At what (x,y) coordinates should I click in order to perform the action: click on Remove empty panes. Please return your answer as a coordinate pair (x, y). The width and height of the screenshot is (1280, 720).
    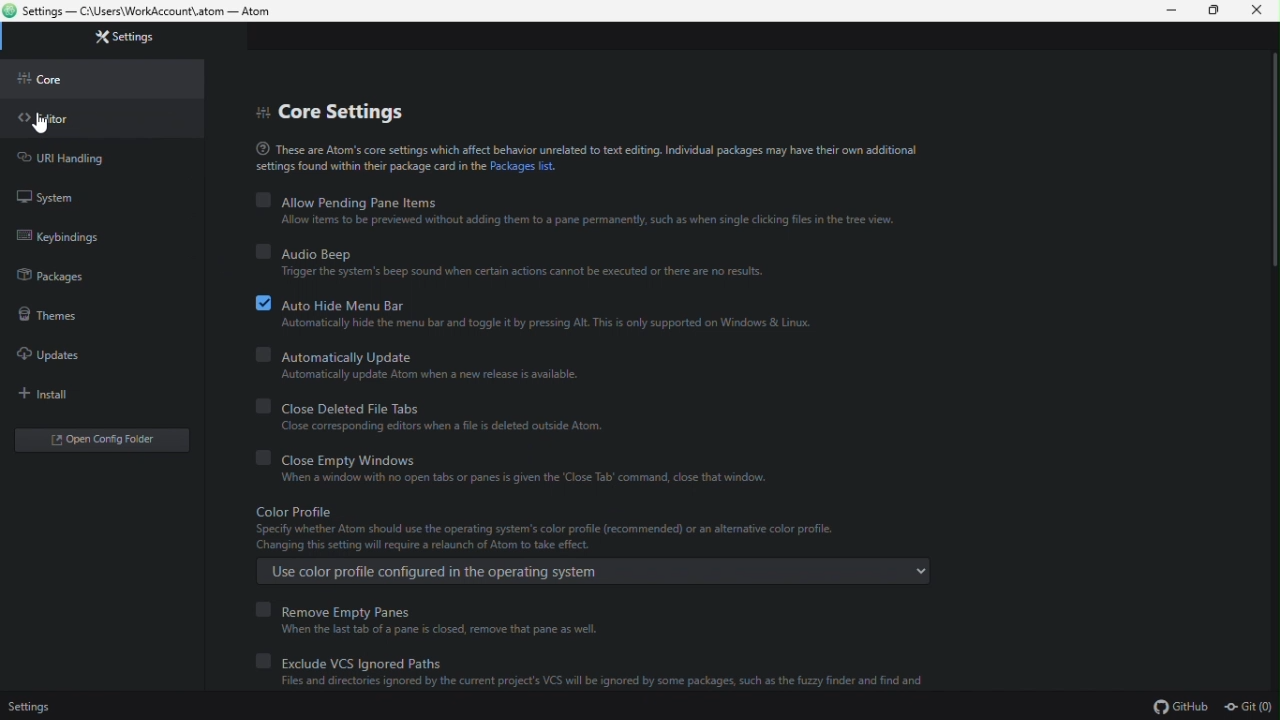
    Looking at the image, I should click on (450, 610).